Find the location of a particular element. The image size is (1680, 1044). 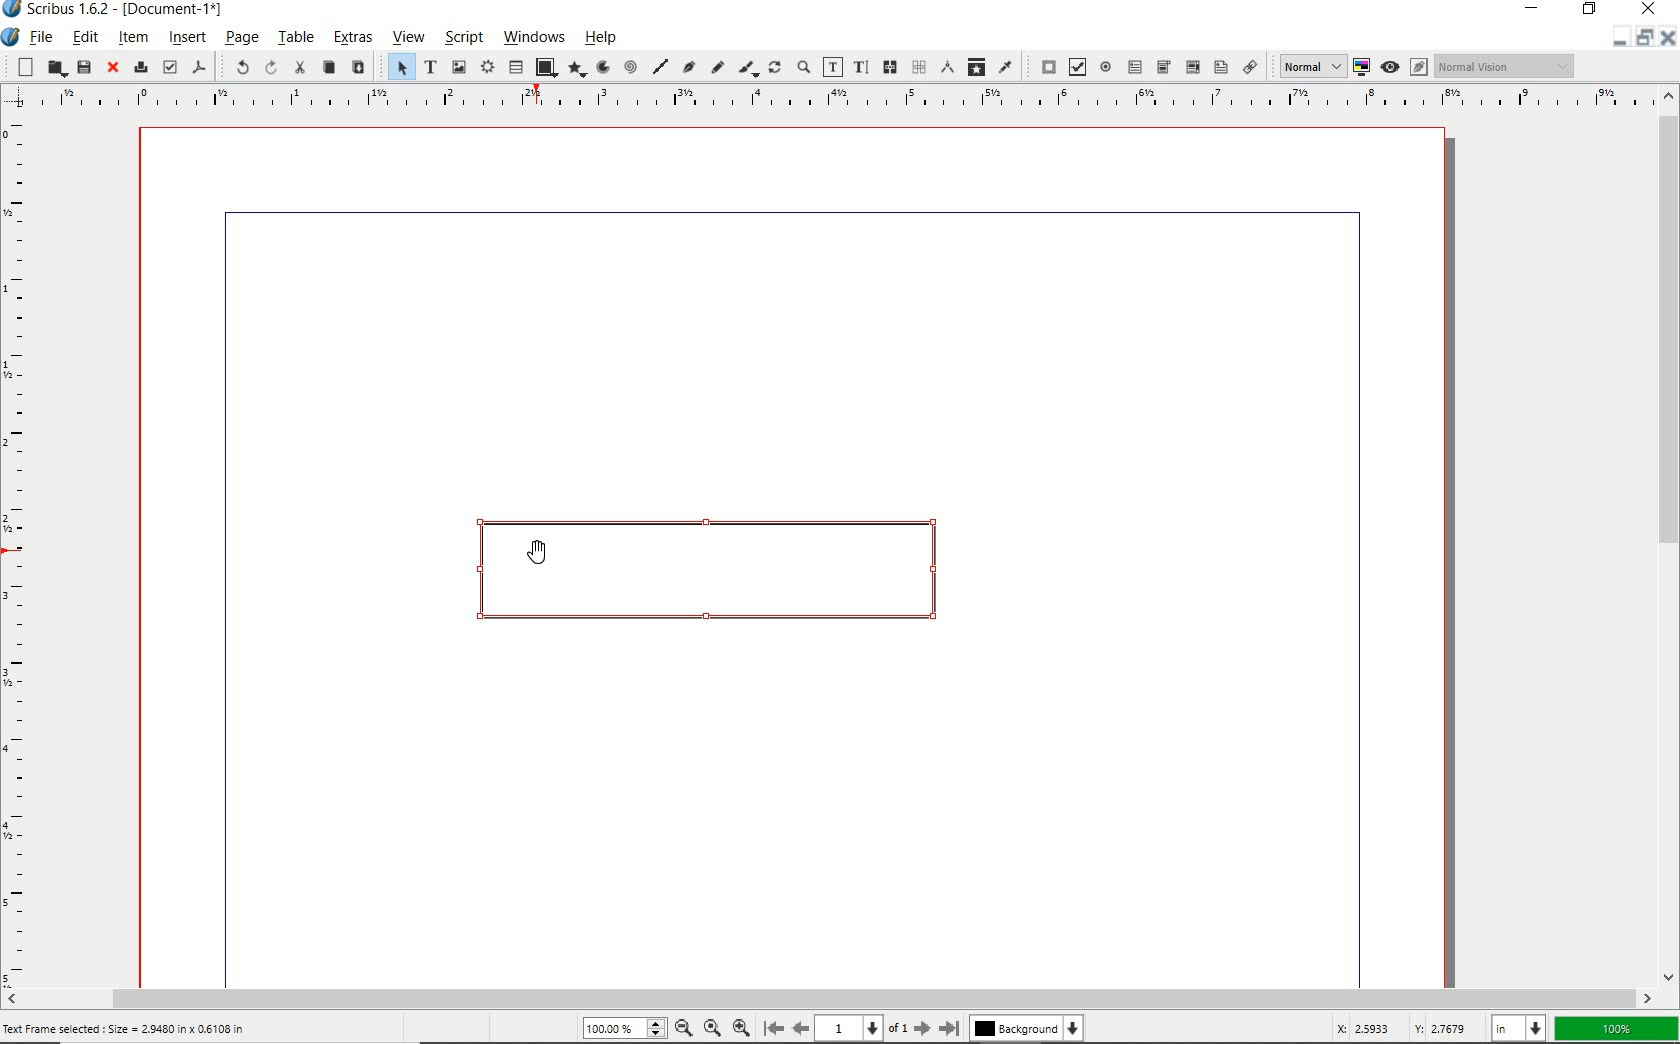

close is located at coordinates (1649, 9).